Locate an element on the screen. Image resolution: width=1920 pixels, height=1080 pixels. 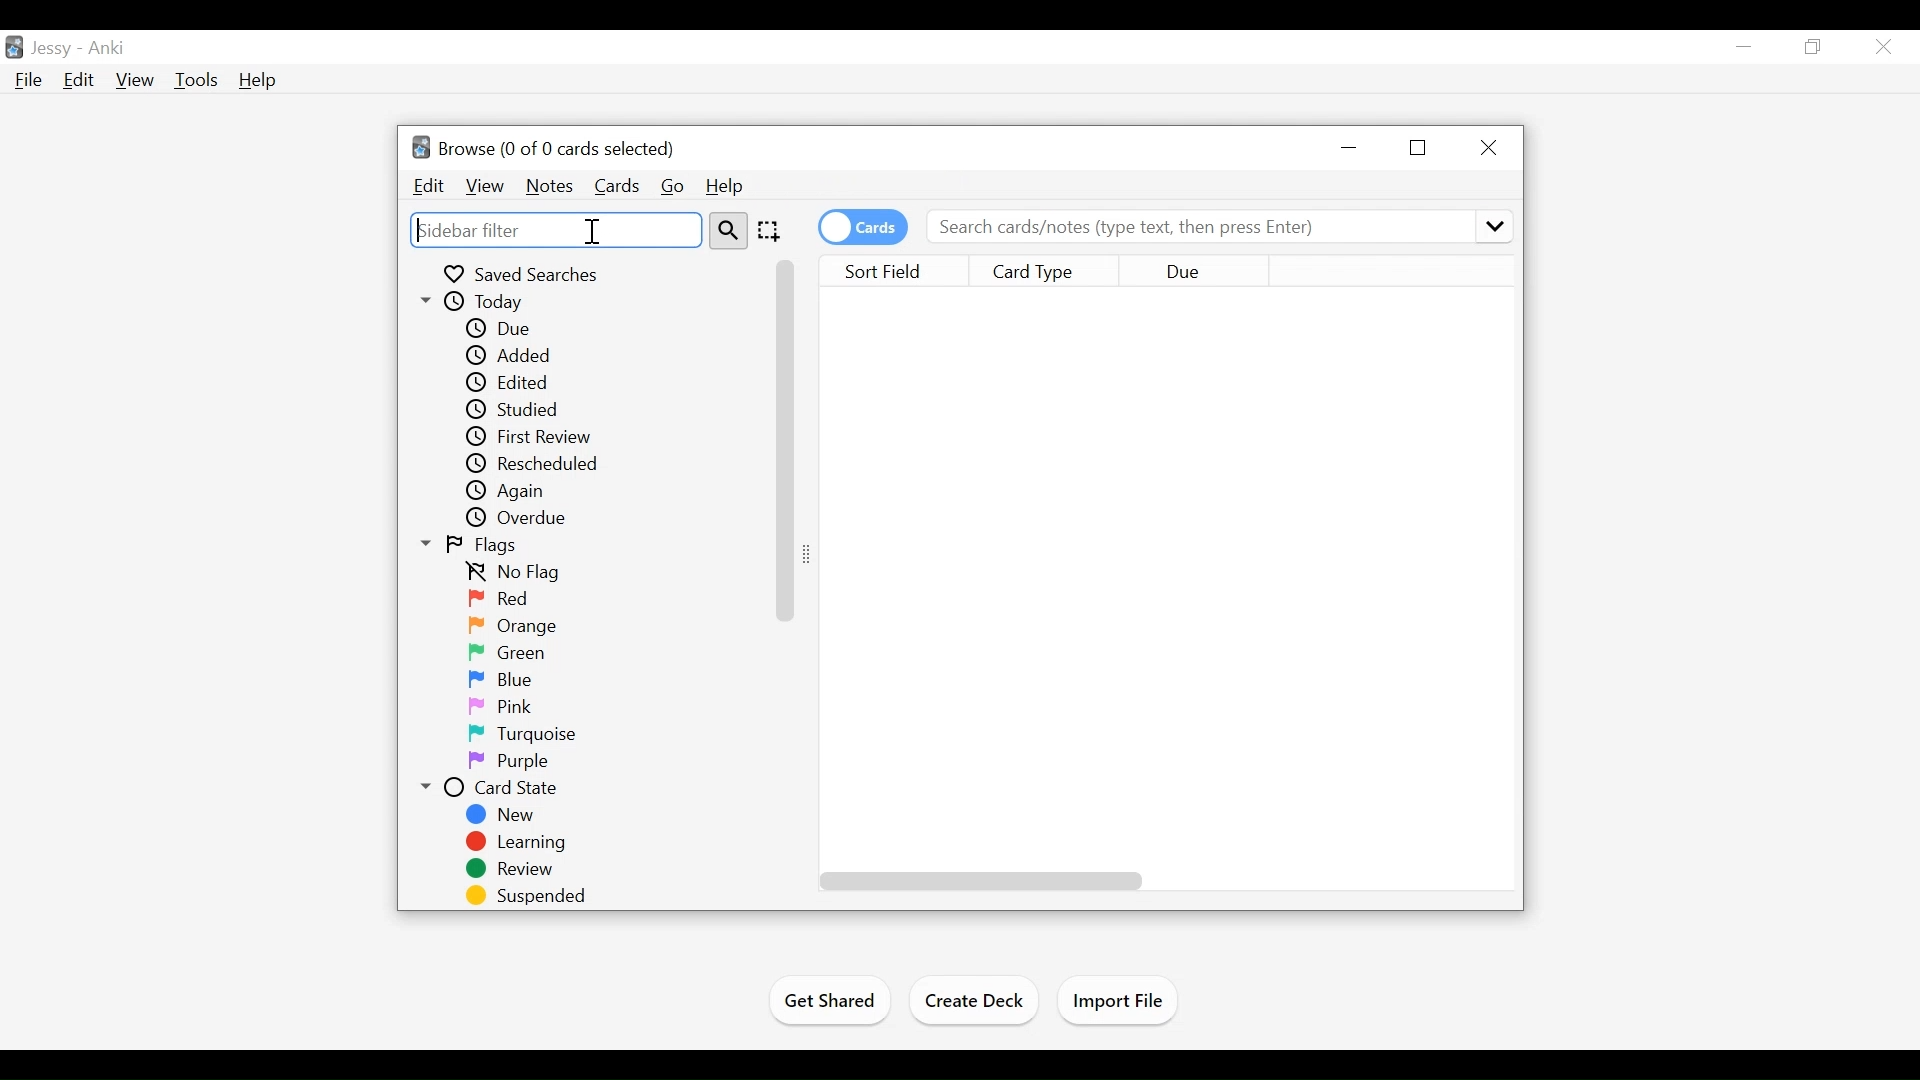
User Name is located at coordinates (52, 49).